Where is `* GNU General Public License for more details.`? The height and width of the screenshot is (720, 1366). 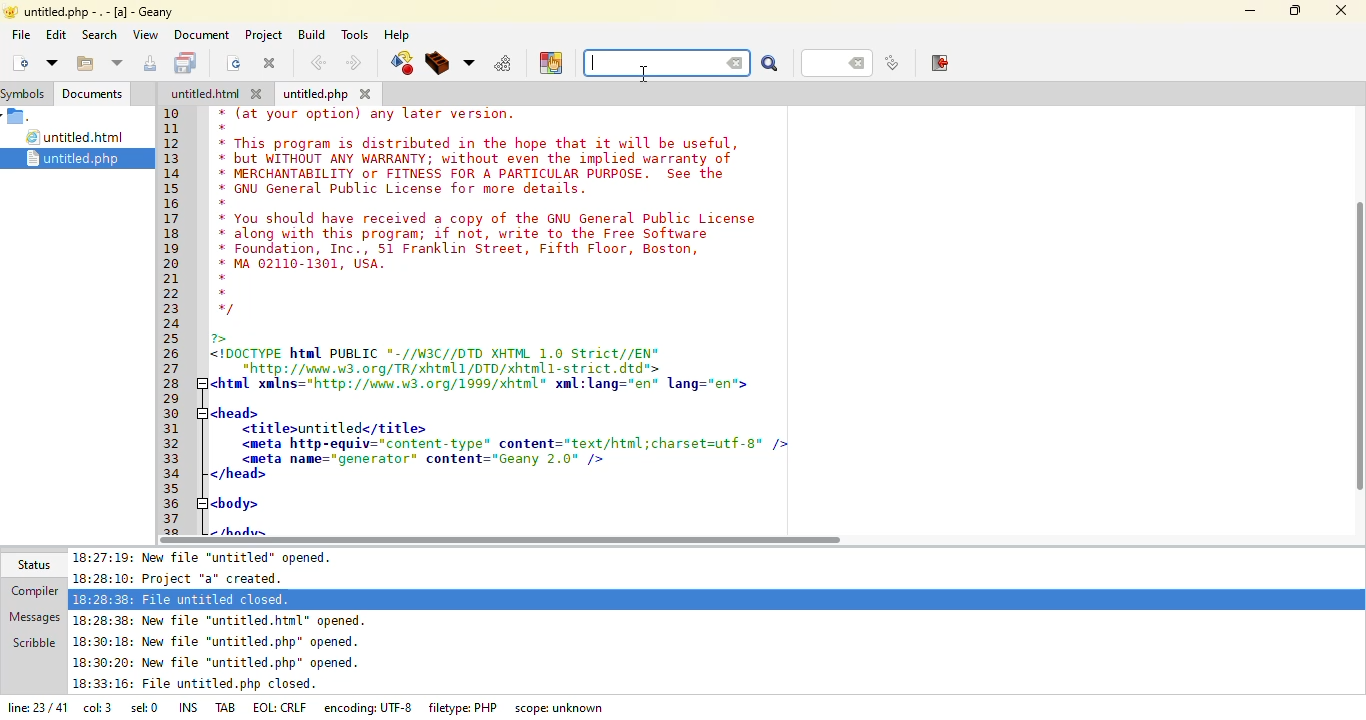
* GNU General Public License for more details. is located at coordinates (404, 190).